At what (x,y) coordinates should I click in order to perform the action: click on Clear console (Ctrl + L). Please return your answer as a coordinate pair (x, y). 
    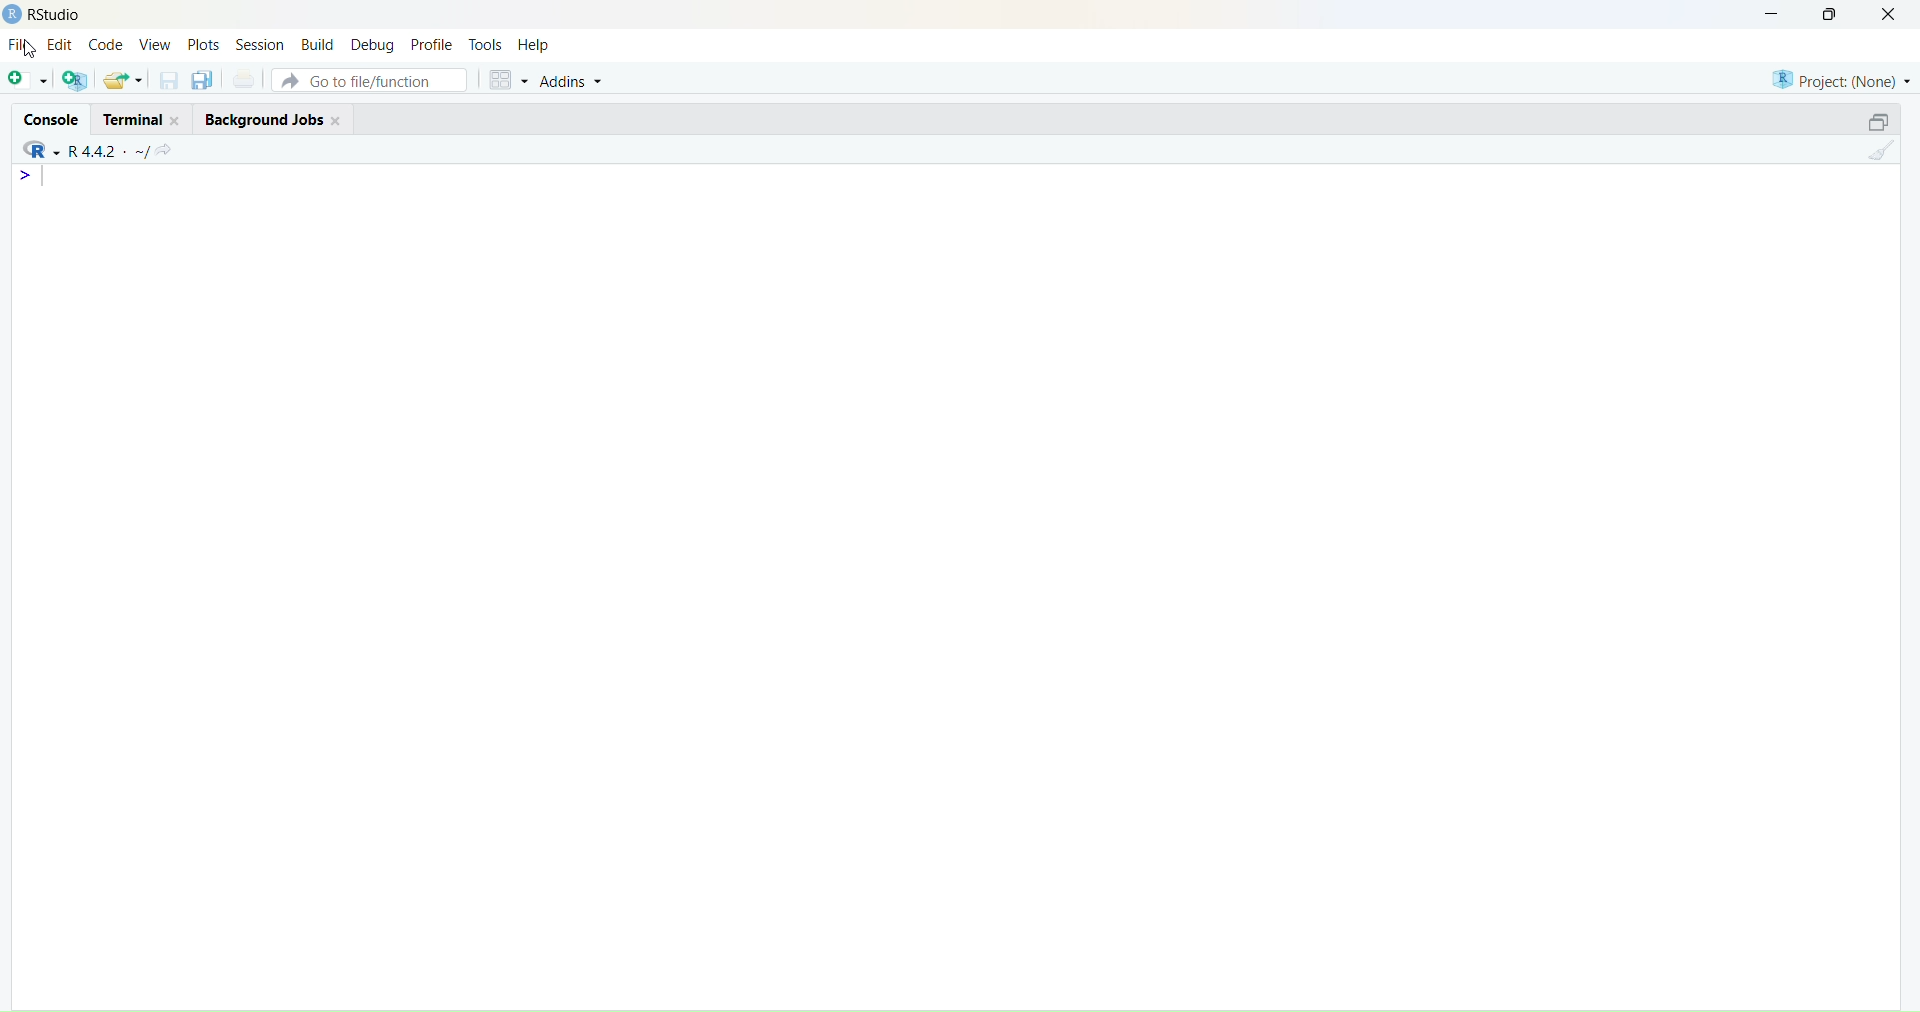
    Looking at the image, I should click on (1882, 155).